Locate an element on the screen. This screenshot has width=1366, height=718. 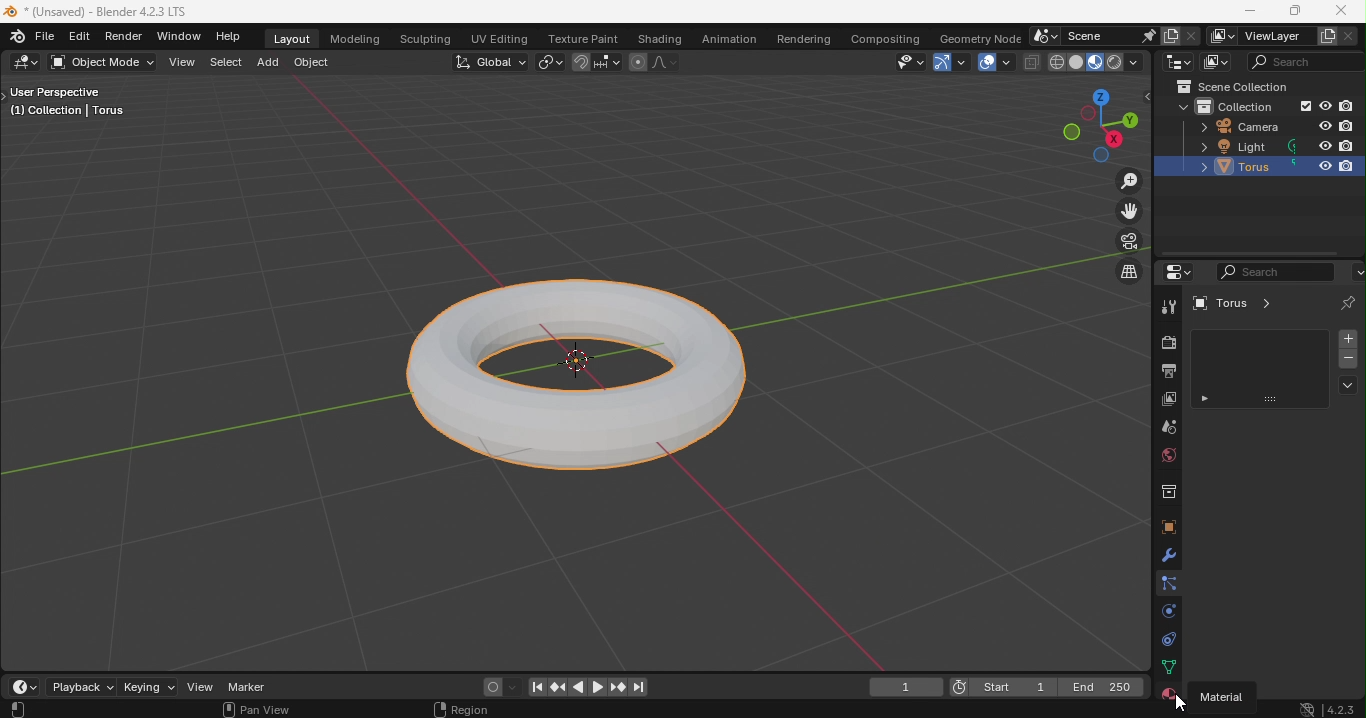
Shading is located at coordinates (1135, 60).